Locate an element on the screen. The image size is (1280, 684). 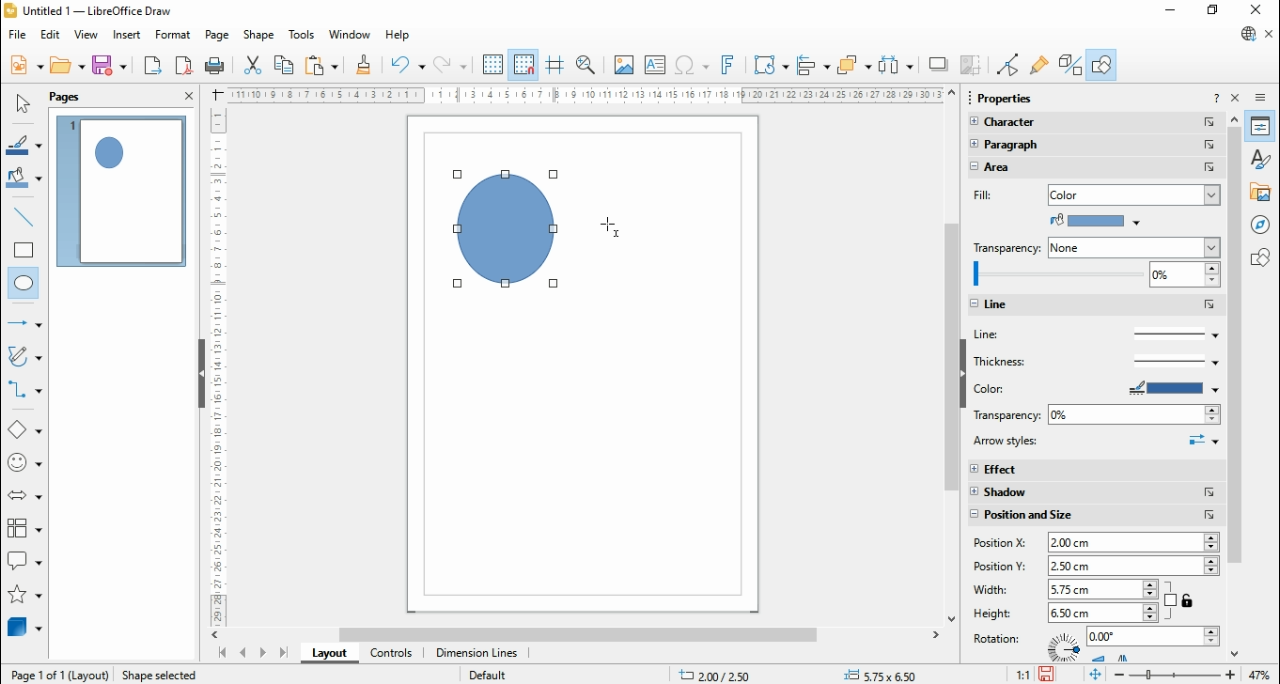
0.00 is located at coordinates (1153, 637).